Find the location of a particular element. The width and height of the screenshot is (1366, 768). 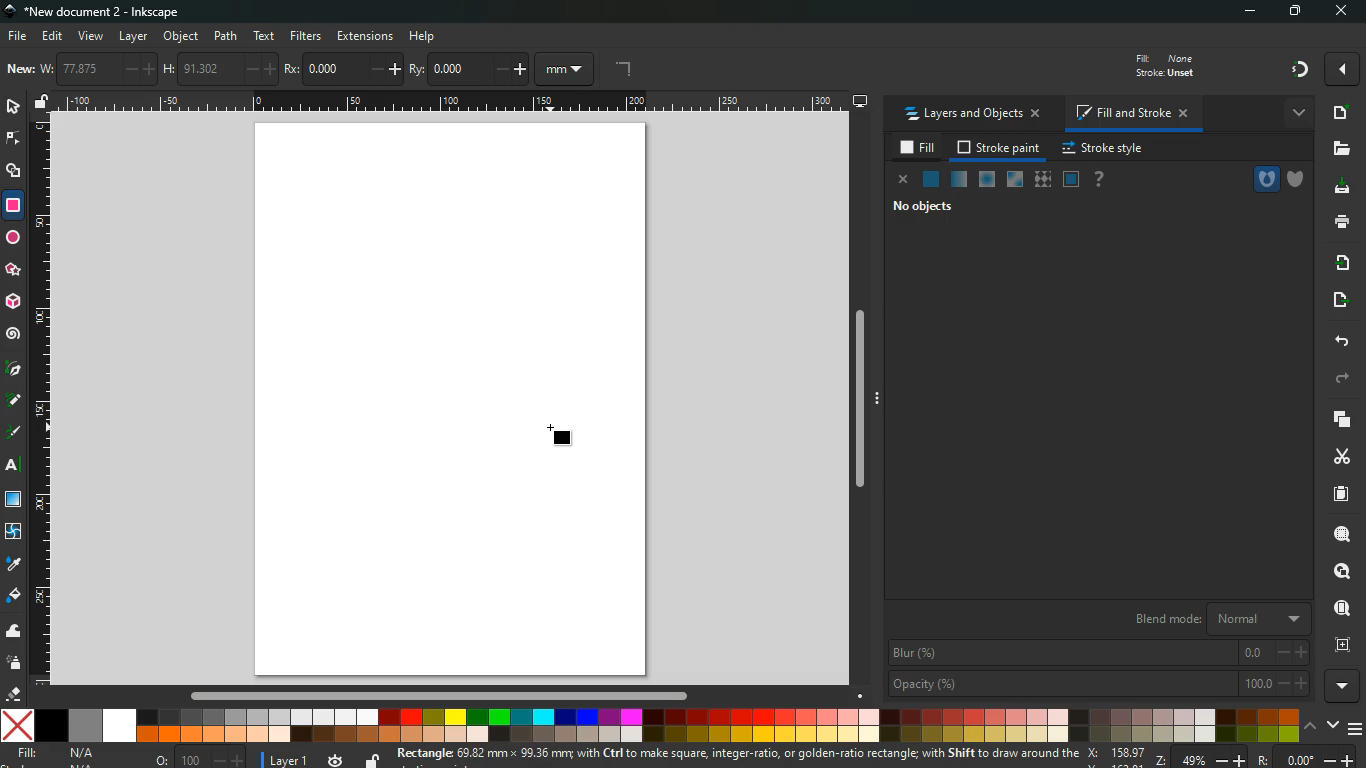

message is located at coordinates (737, 757).